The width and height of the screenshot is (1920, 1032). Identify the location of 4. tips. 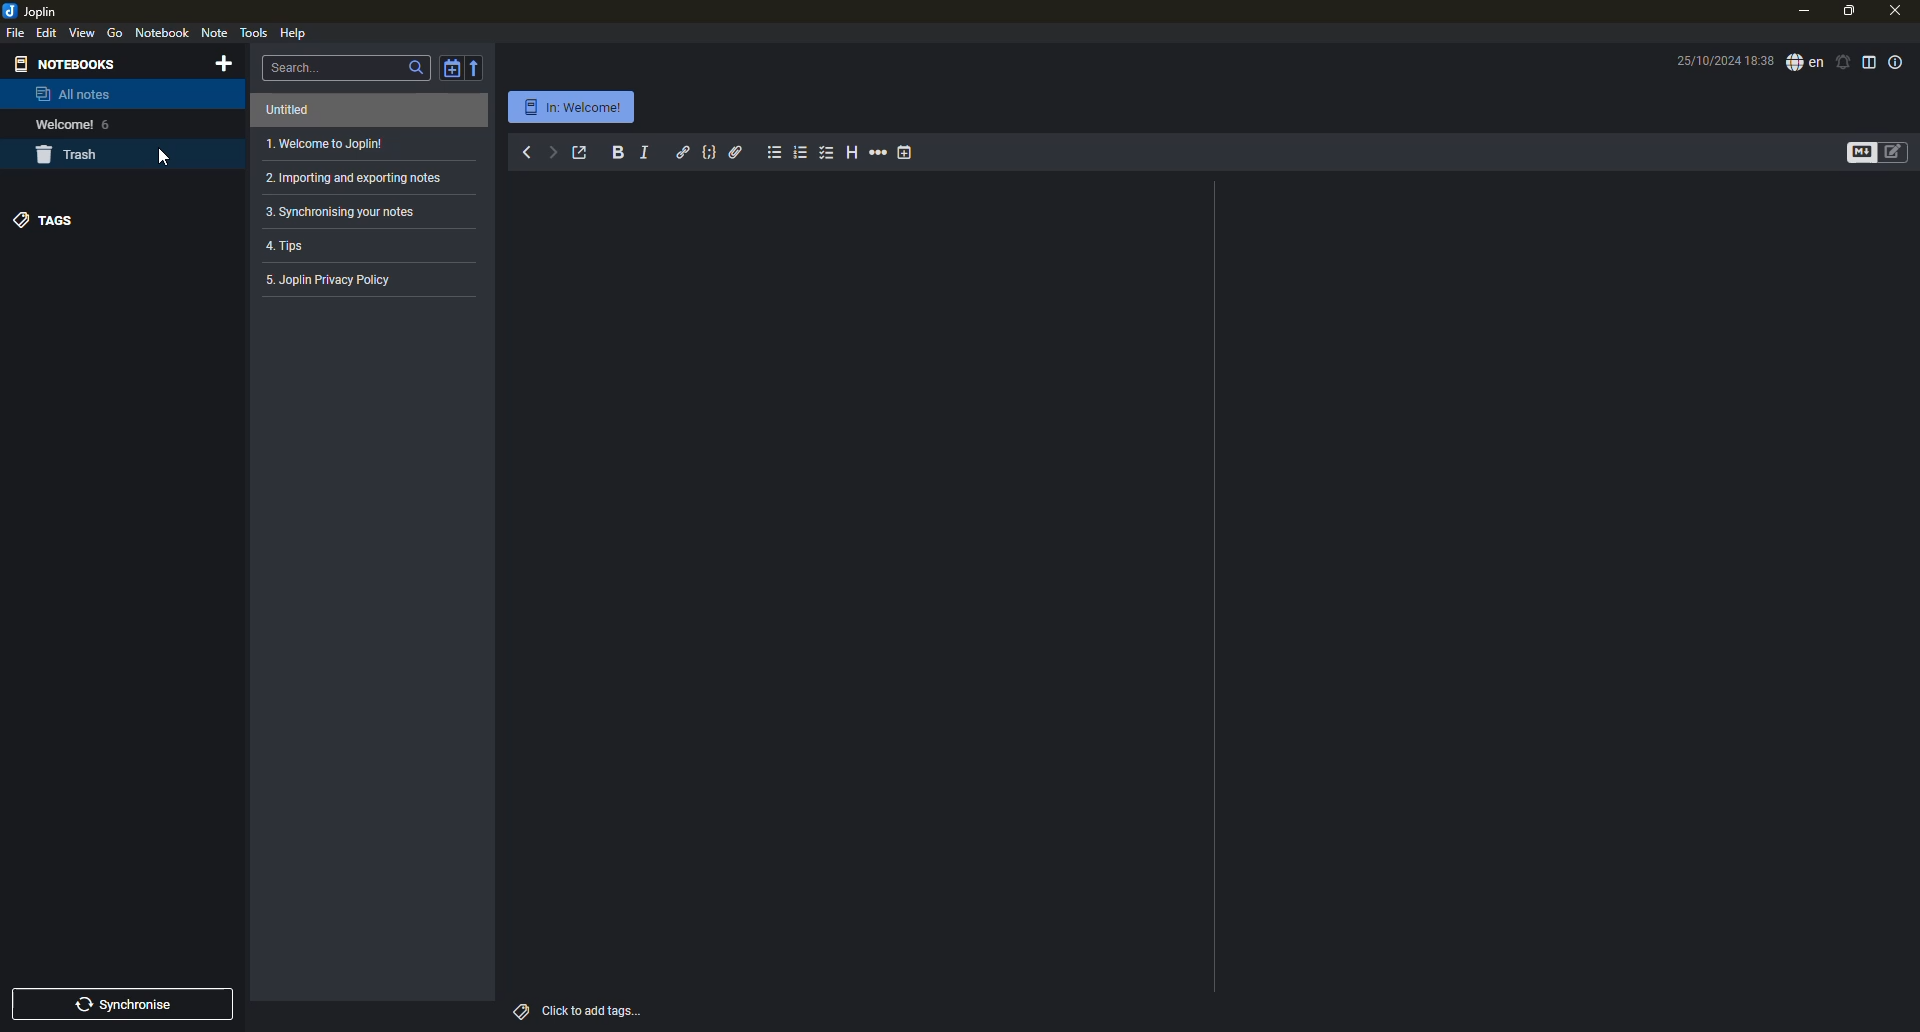
(292, 247).